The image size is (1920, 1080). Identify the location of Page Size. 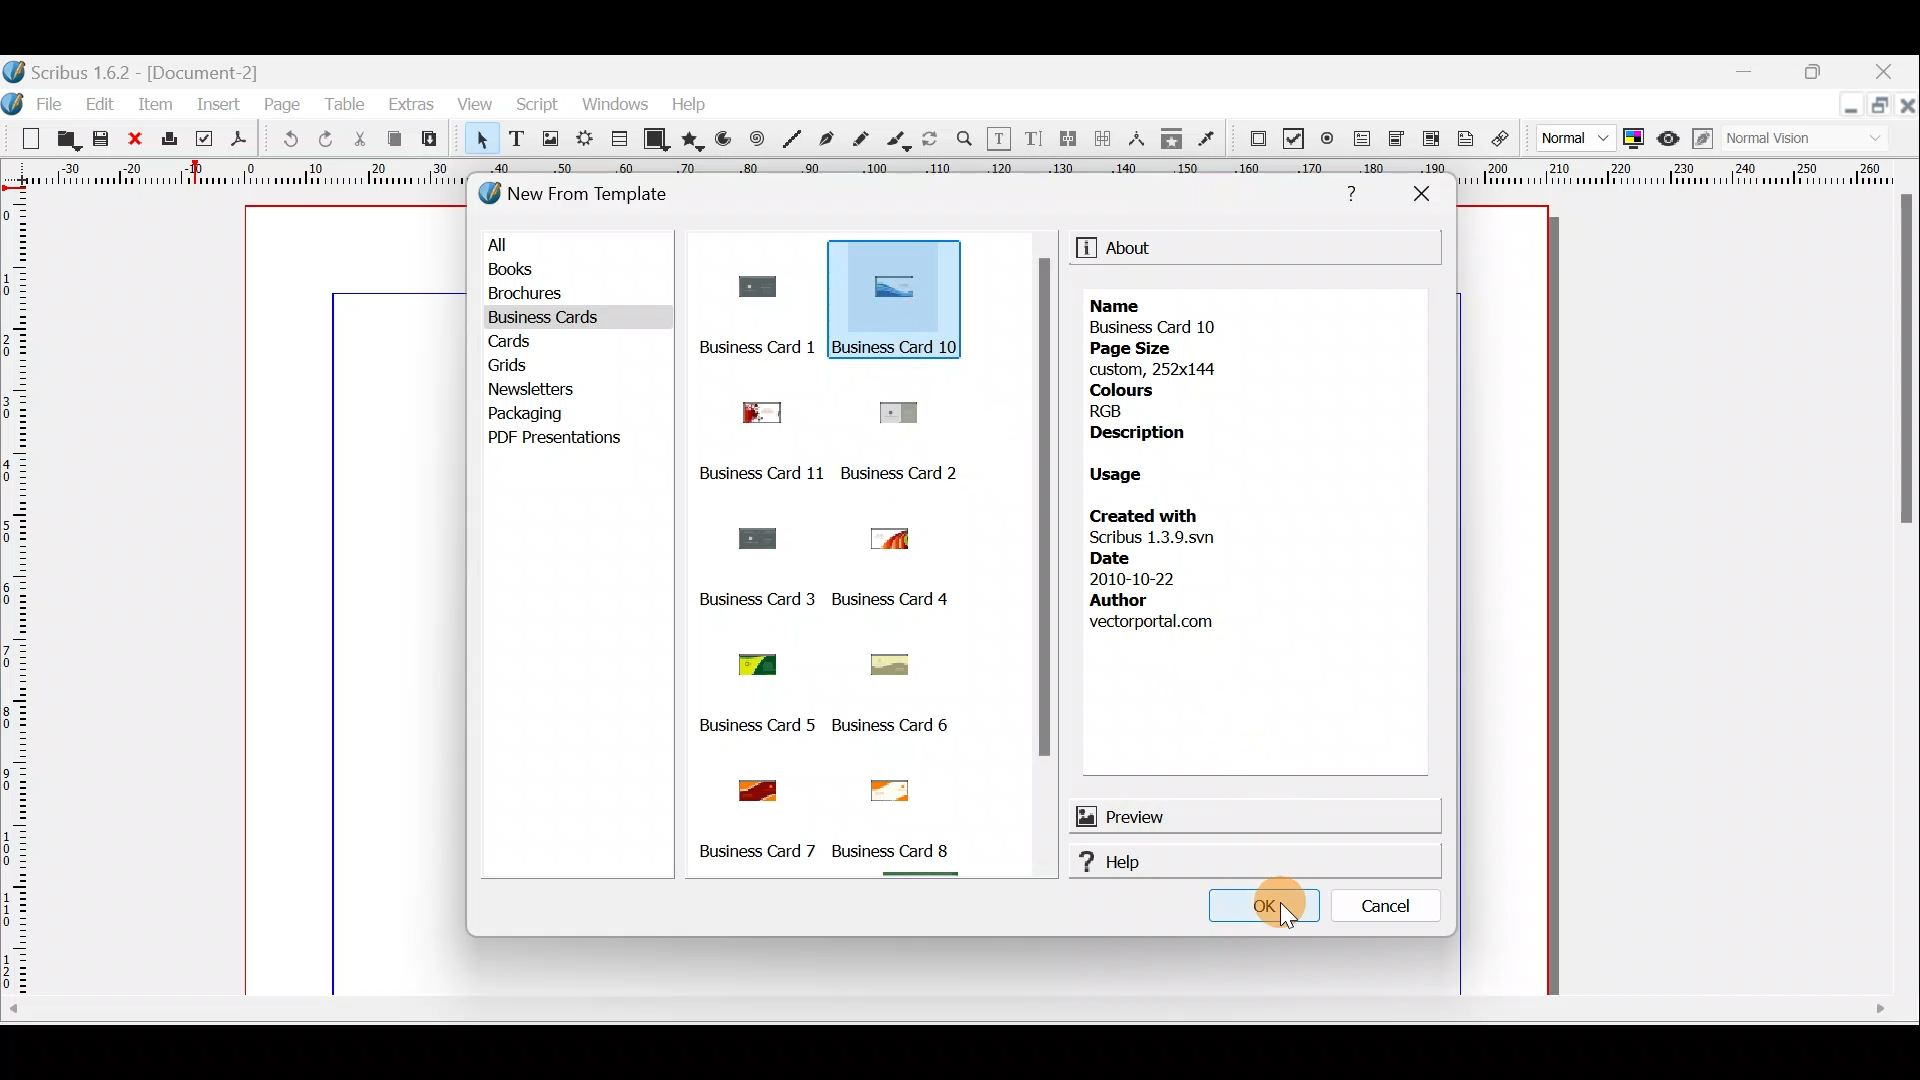
(1137, 347).